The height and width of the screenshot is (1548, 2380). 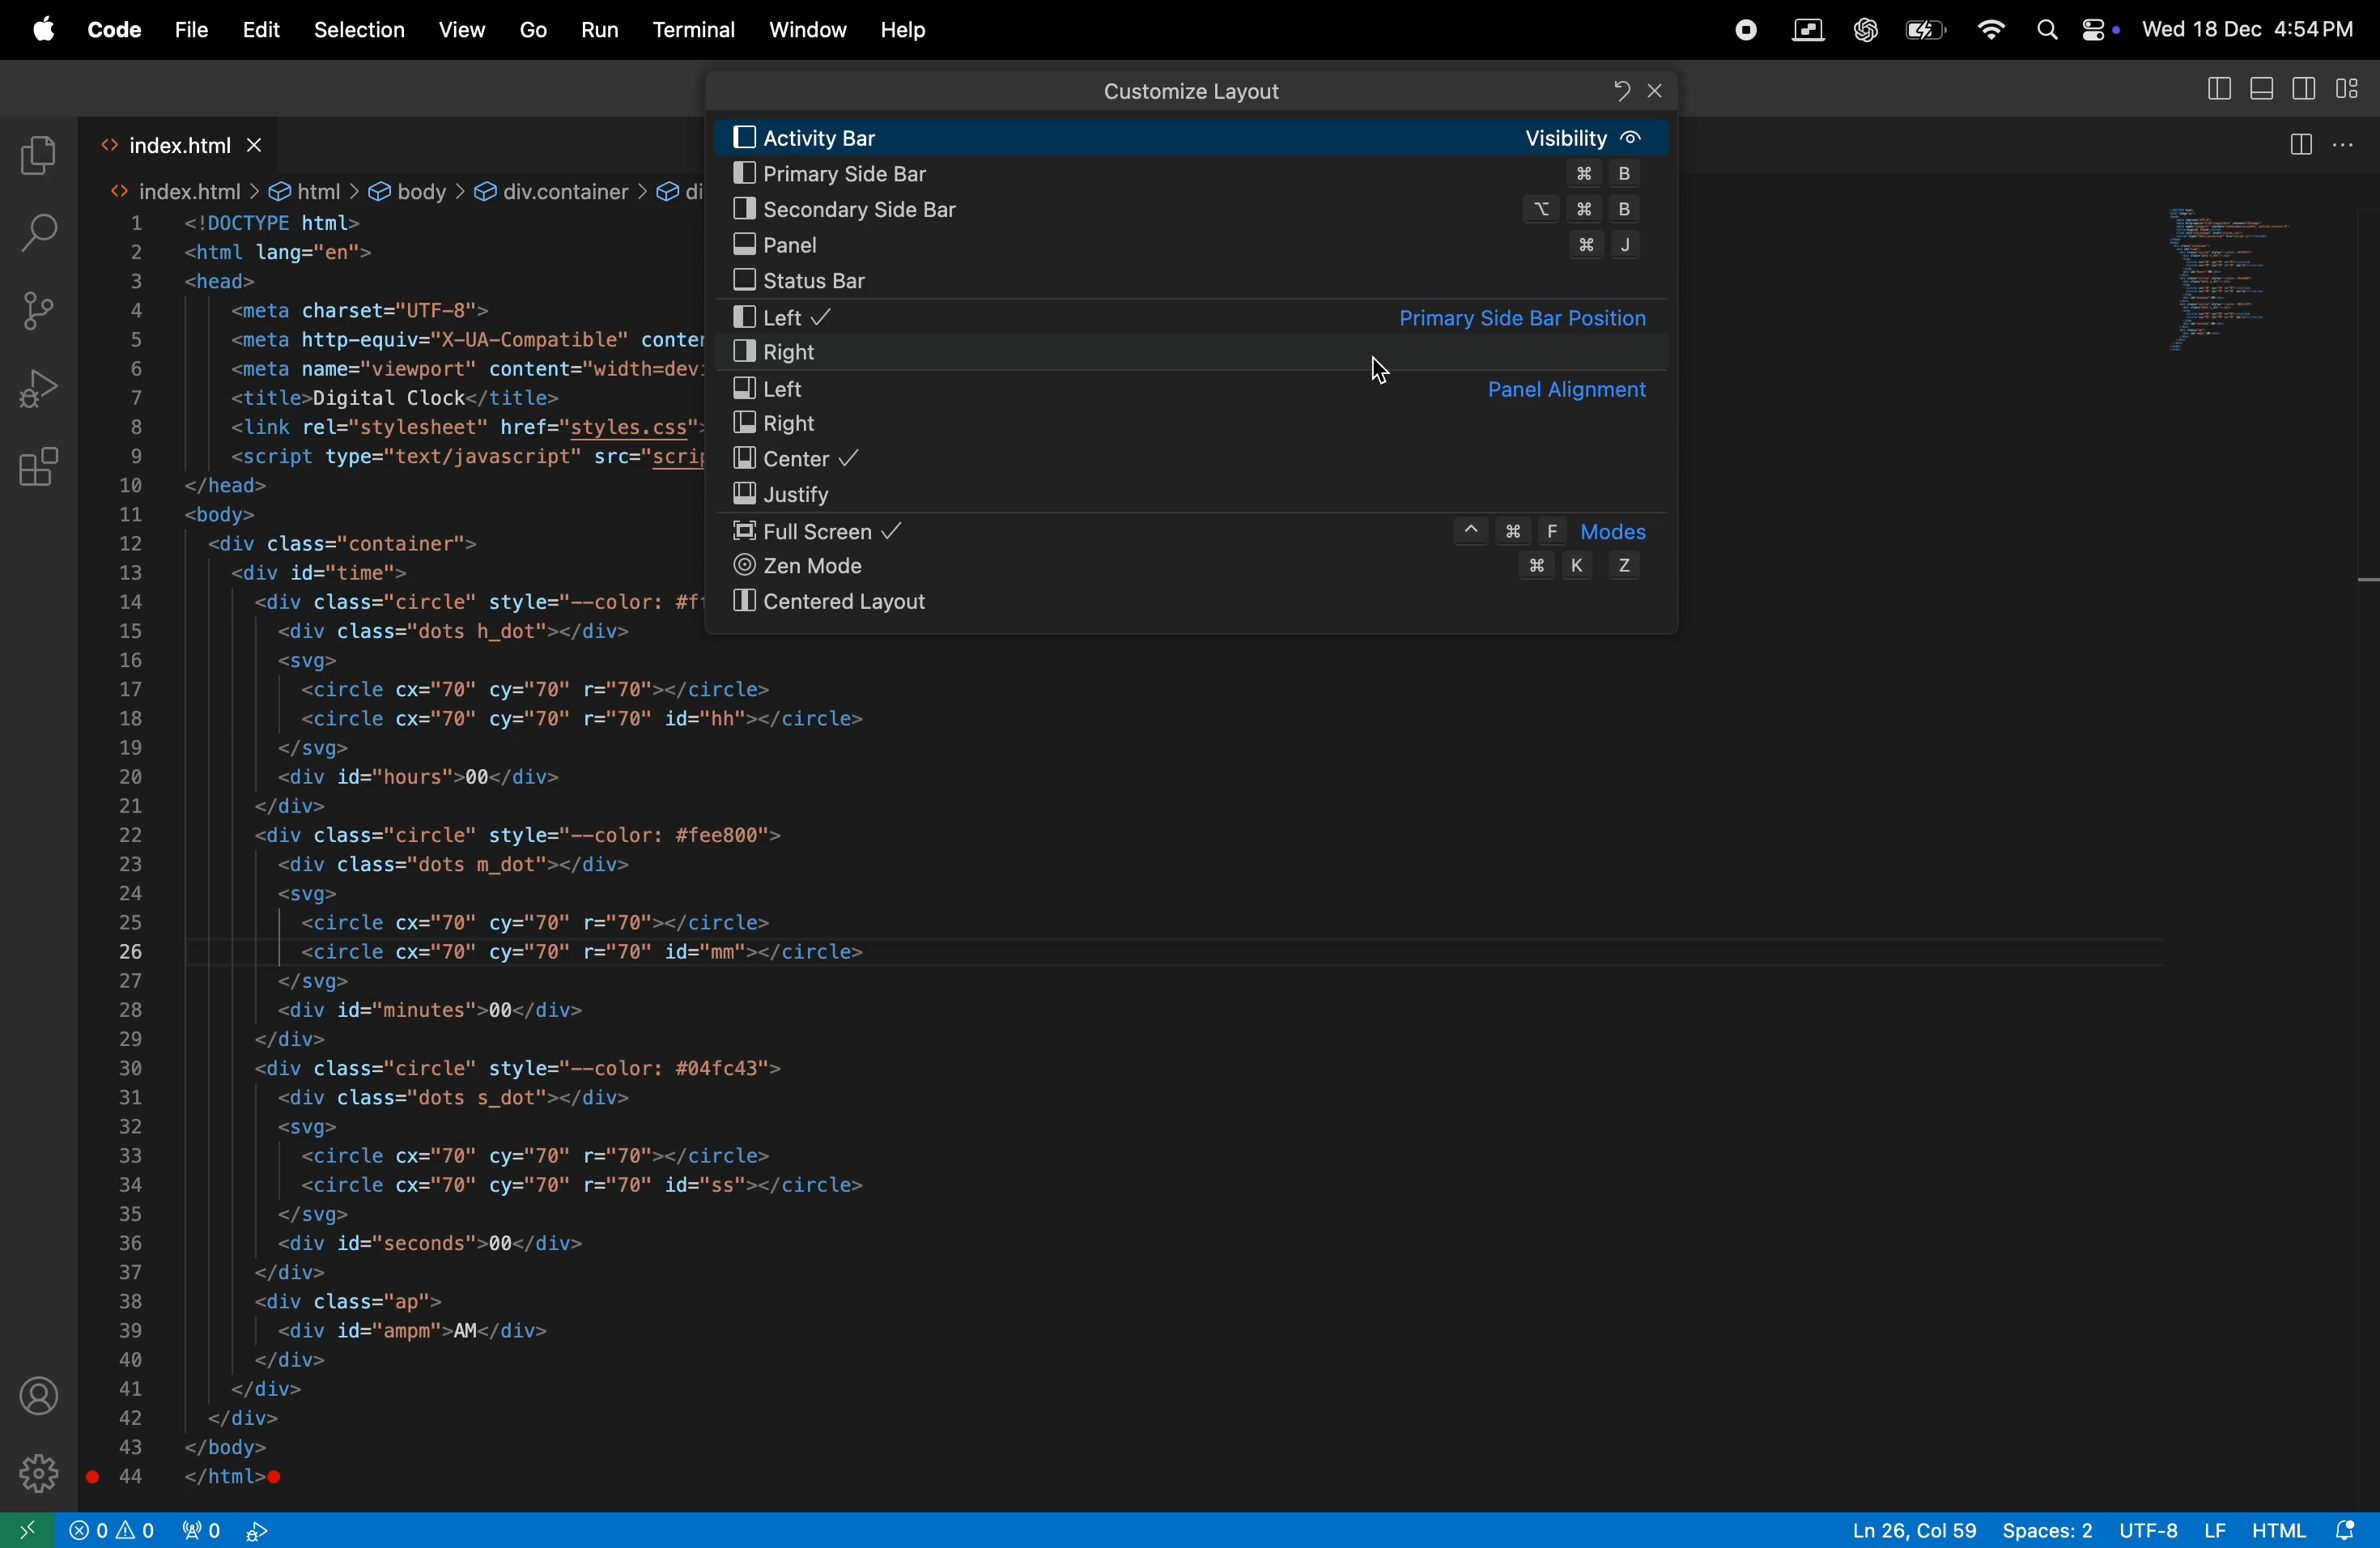 What do you see at coordinates (641, 1071) in the screenshot?
I see `<svg><circle cx="70" cy="70" r="70"></circle><circle cx="70" cy="70" r="70" id="hh"></circle></svg><div id="hours">00</div></div><div class="circle" style="--color: #fee800"><div class="dots m_dot"></div><svg><circle cx="70" cy="70" r="70"></circle><circle cx="70" cy="70" r="70" id="mm"></circle></svg><div id="minutes">00</div></div><div class="circle" style="--color: #04fc43"><div class="dots s_dot"></div><svg><circle cx="70" cy="70" r="70"></circle><circle cx="70" cy="70" r="70" id="ss"></circle></svg><div id="seconds">00</div></div><div class="ap"><div id="ampm">AM</div></div></div></div></body></html>` at bounding box center [641, 1071].